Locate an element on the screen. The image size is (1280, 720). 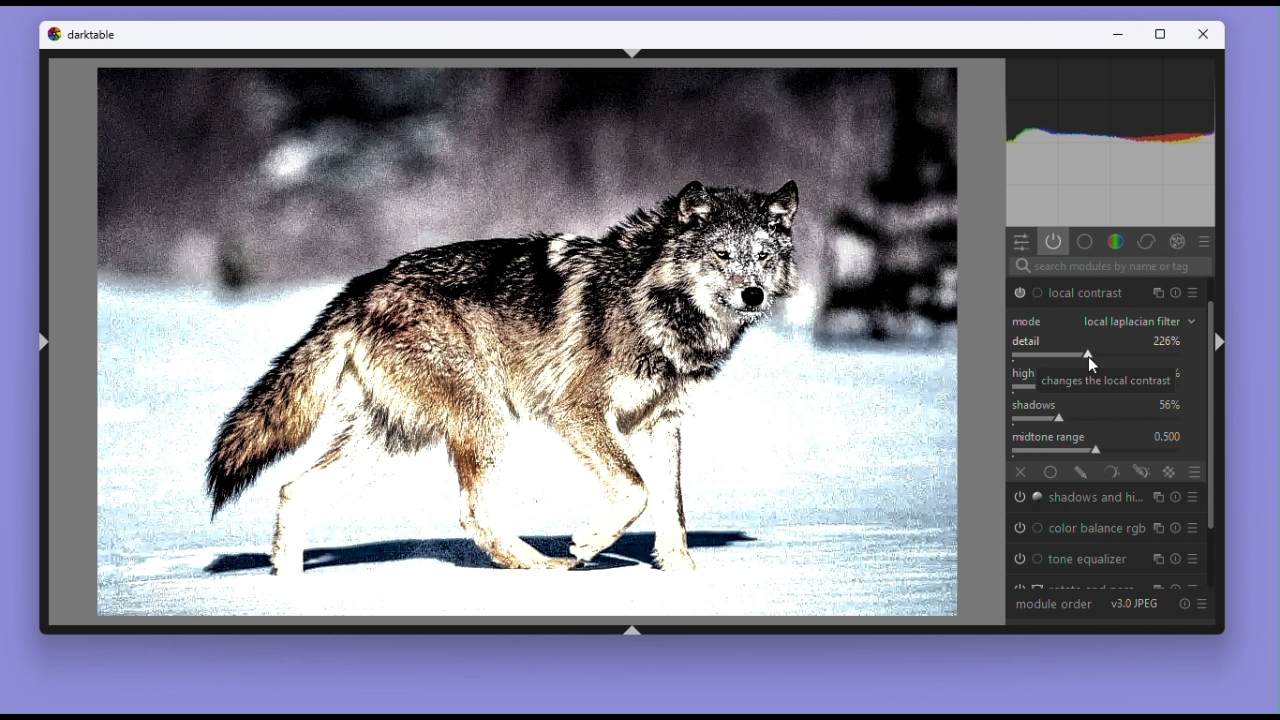
adjust midtone range is located at coordinates (1056, 452).